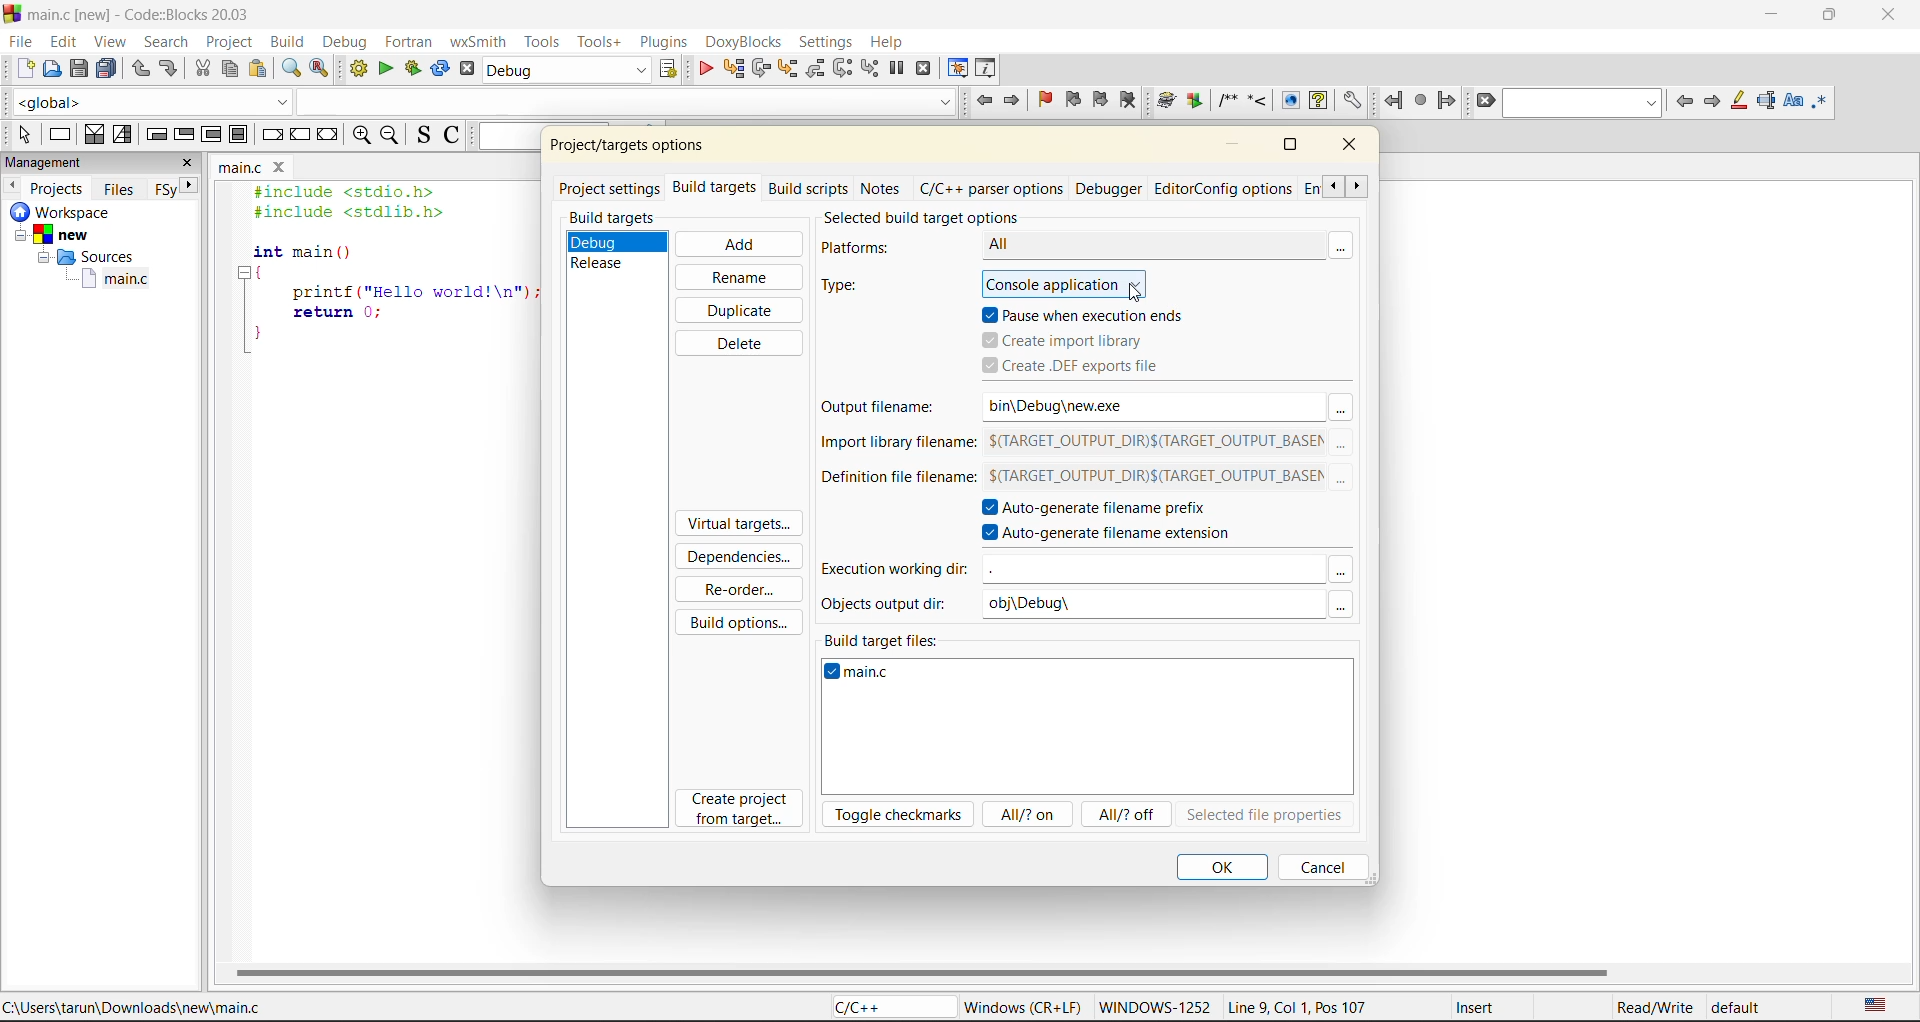  I want to click on toggle checkmarks, so click(899, 815).